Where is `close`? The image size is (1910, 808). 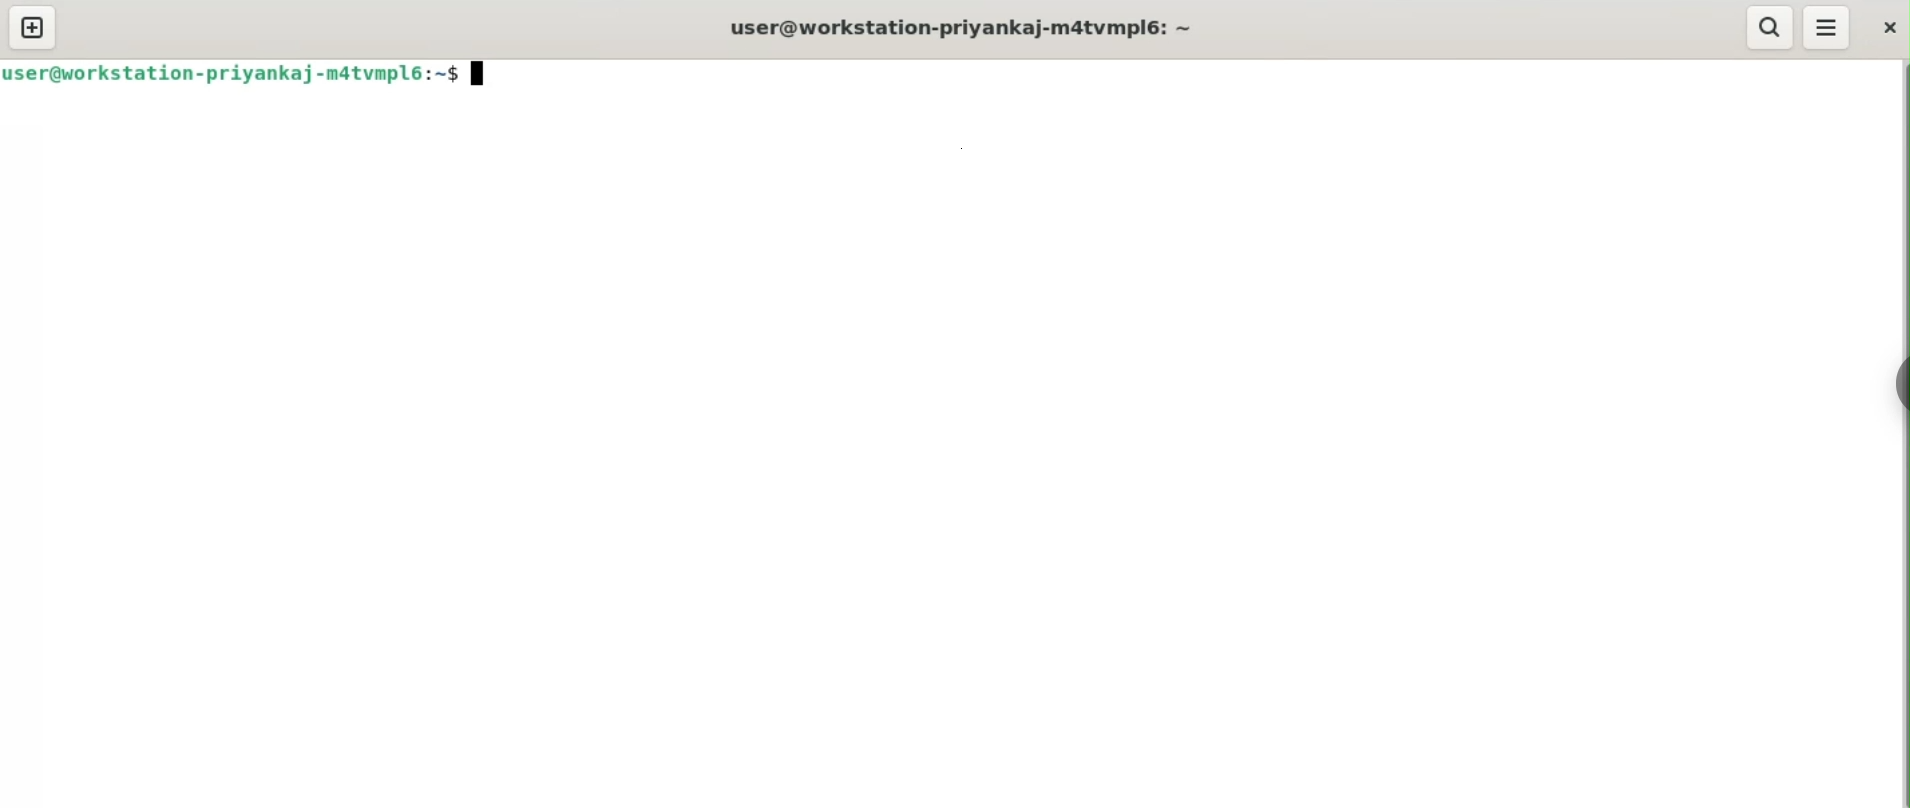
close is located at coordinates (1887, 27).